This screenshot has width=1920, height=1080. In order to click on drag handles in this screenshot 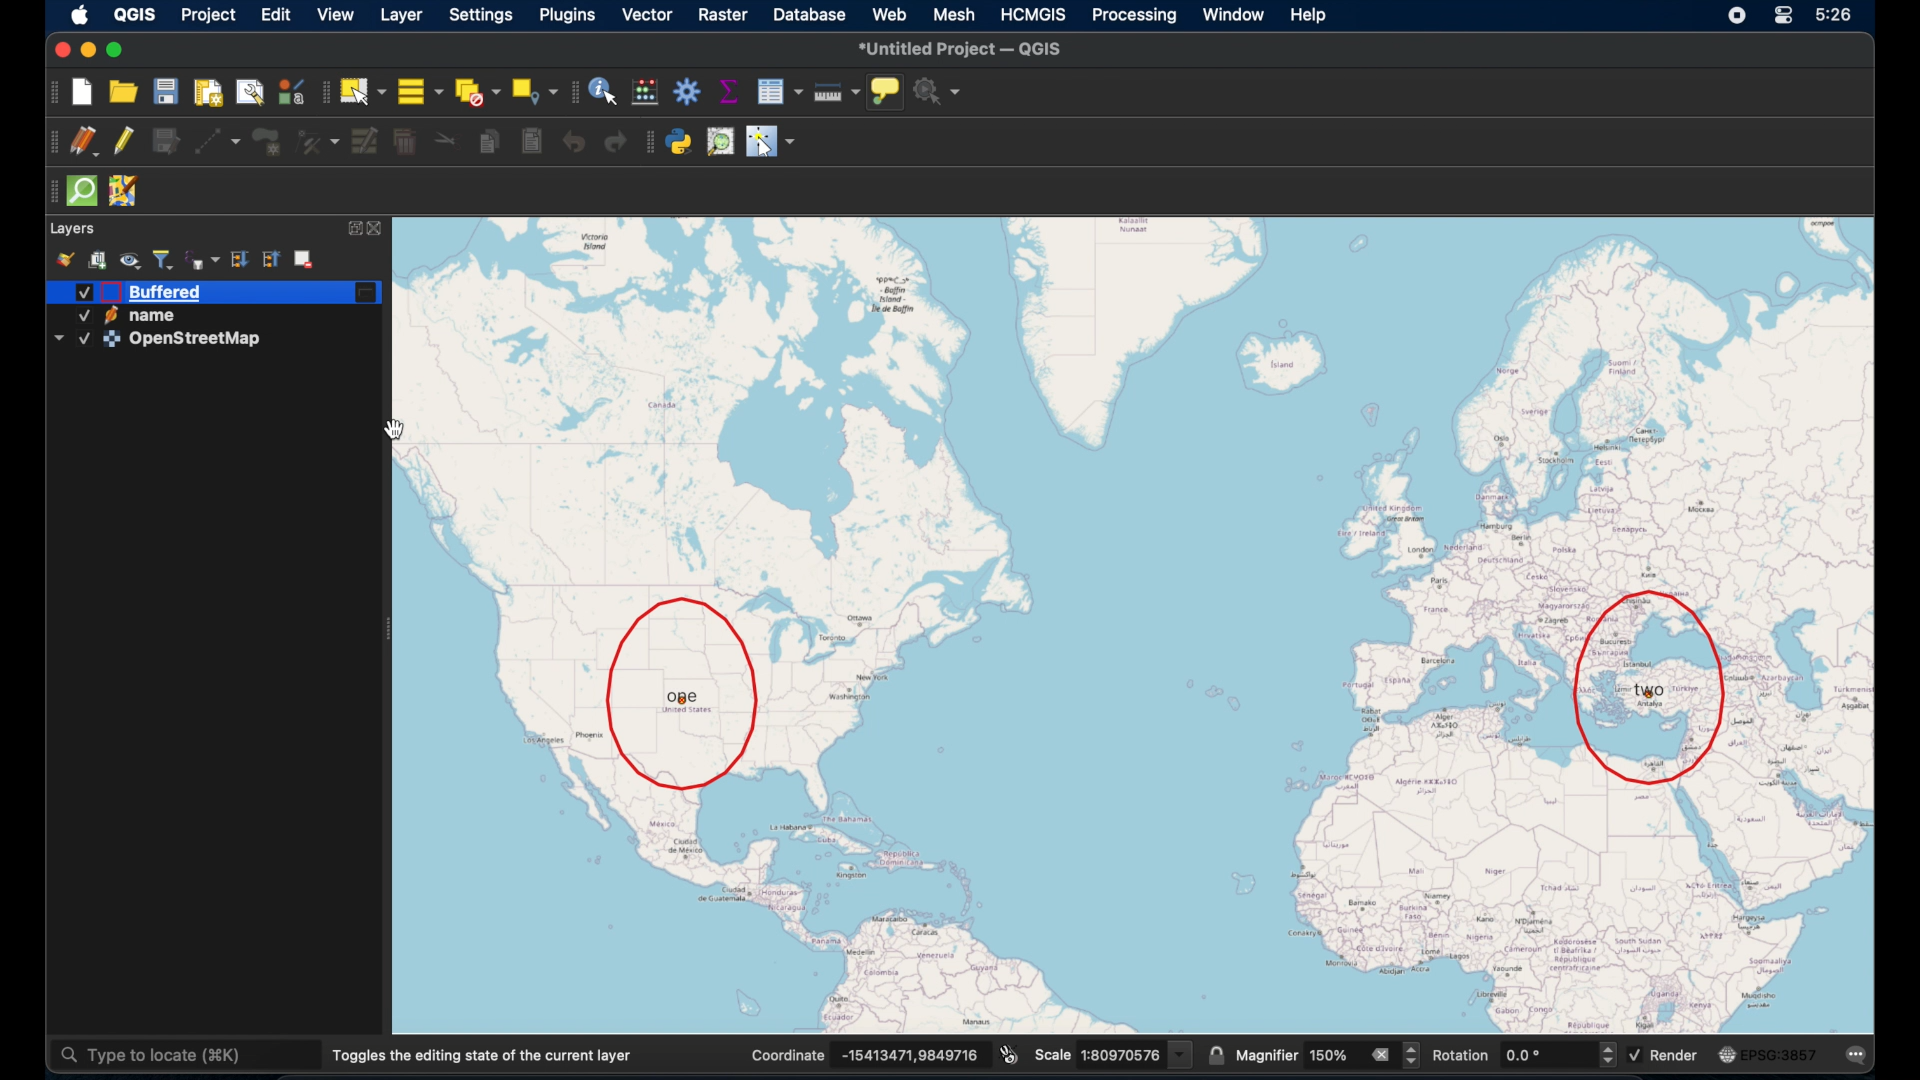, I will do `click(323, 93)`.